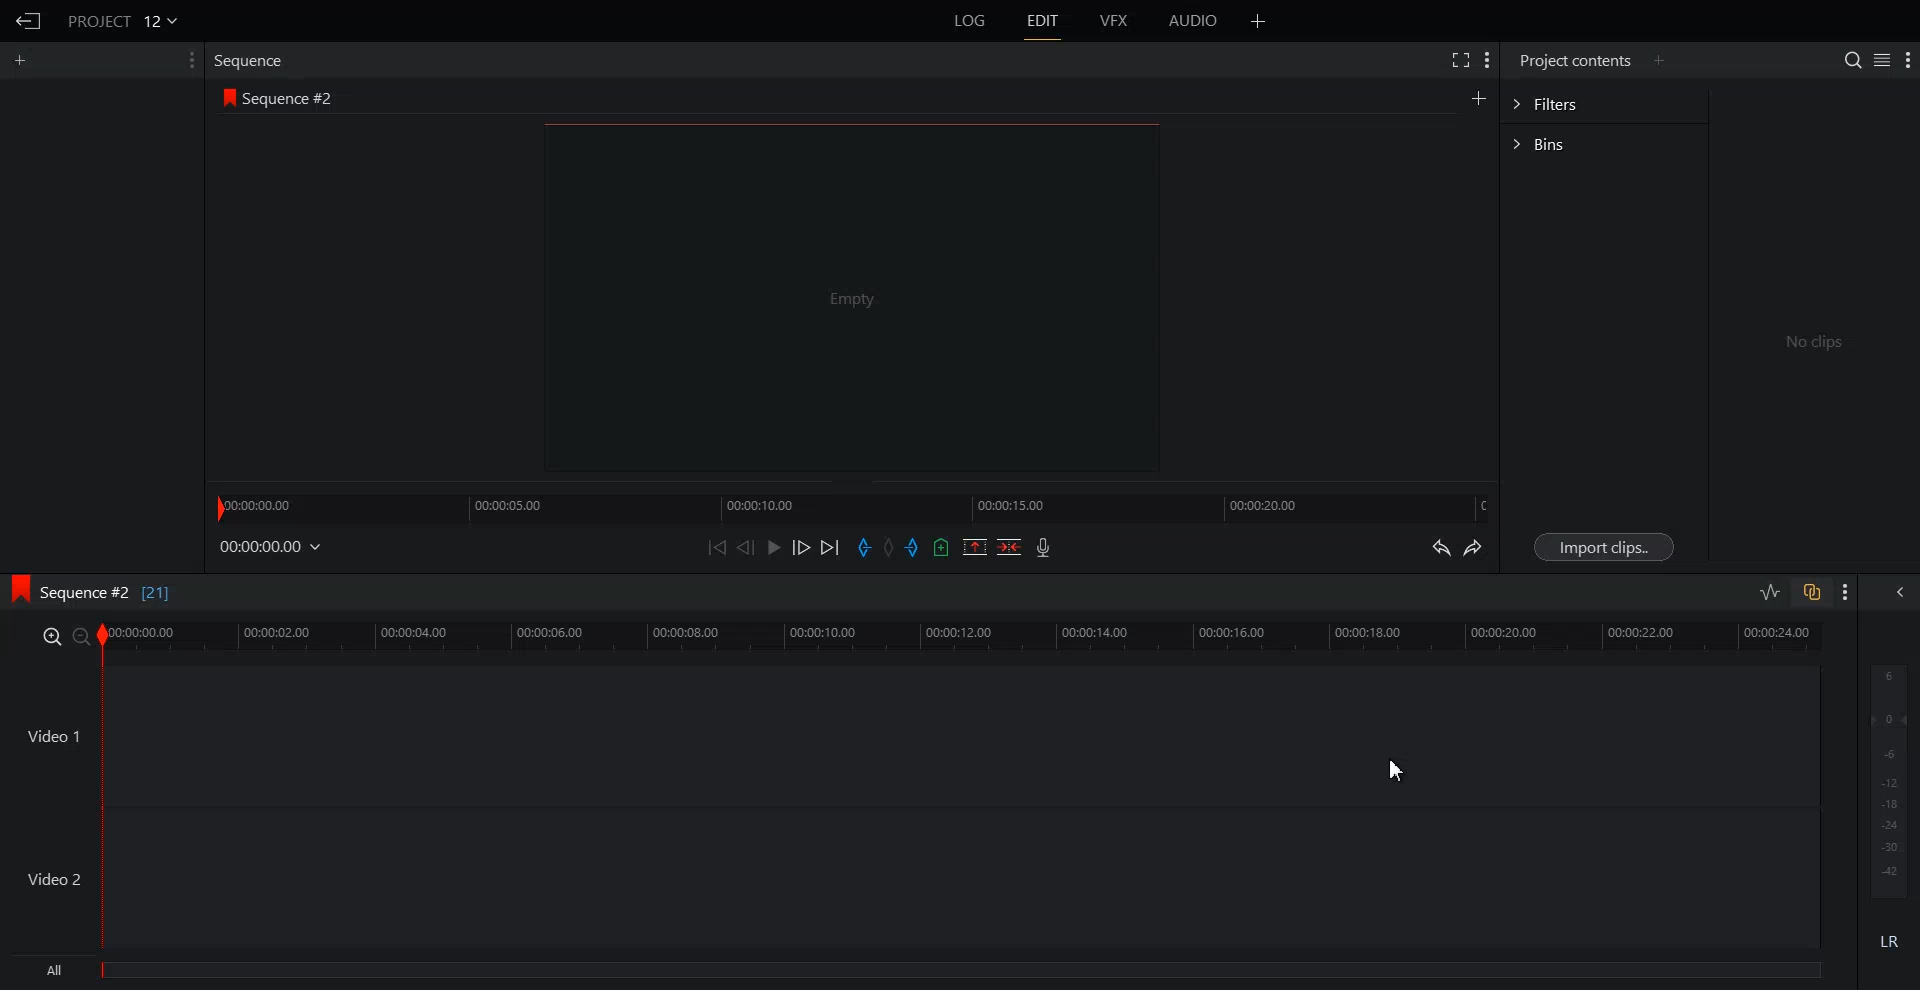 The width and height of the screenshot is (1920, 990). I want to click on VFX, so click(1115, 21).